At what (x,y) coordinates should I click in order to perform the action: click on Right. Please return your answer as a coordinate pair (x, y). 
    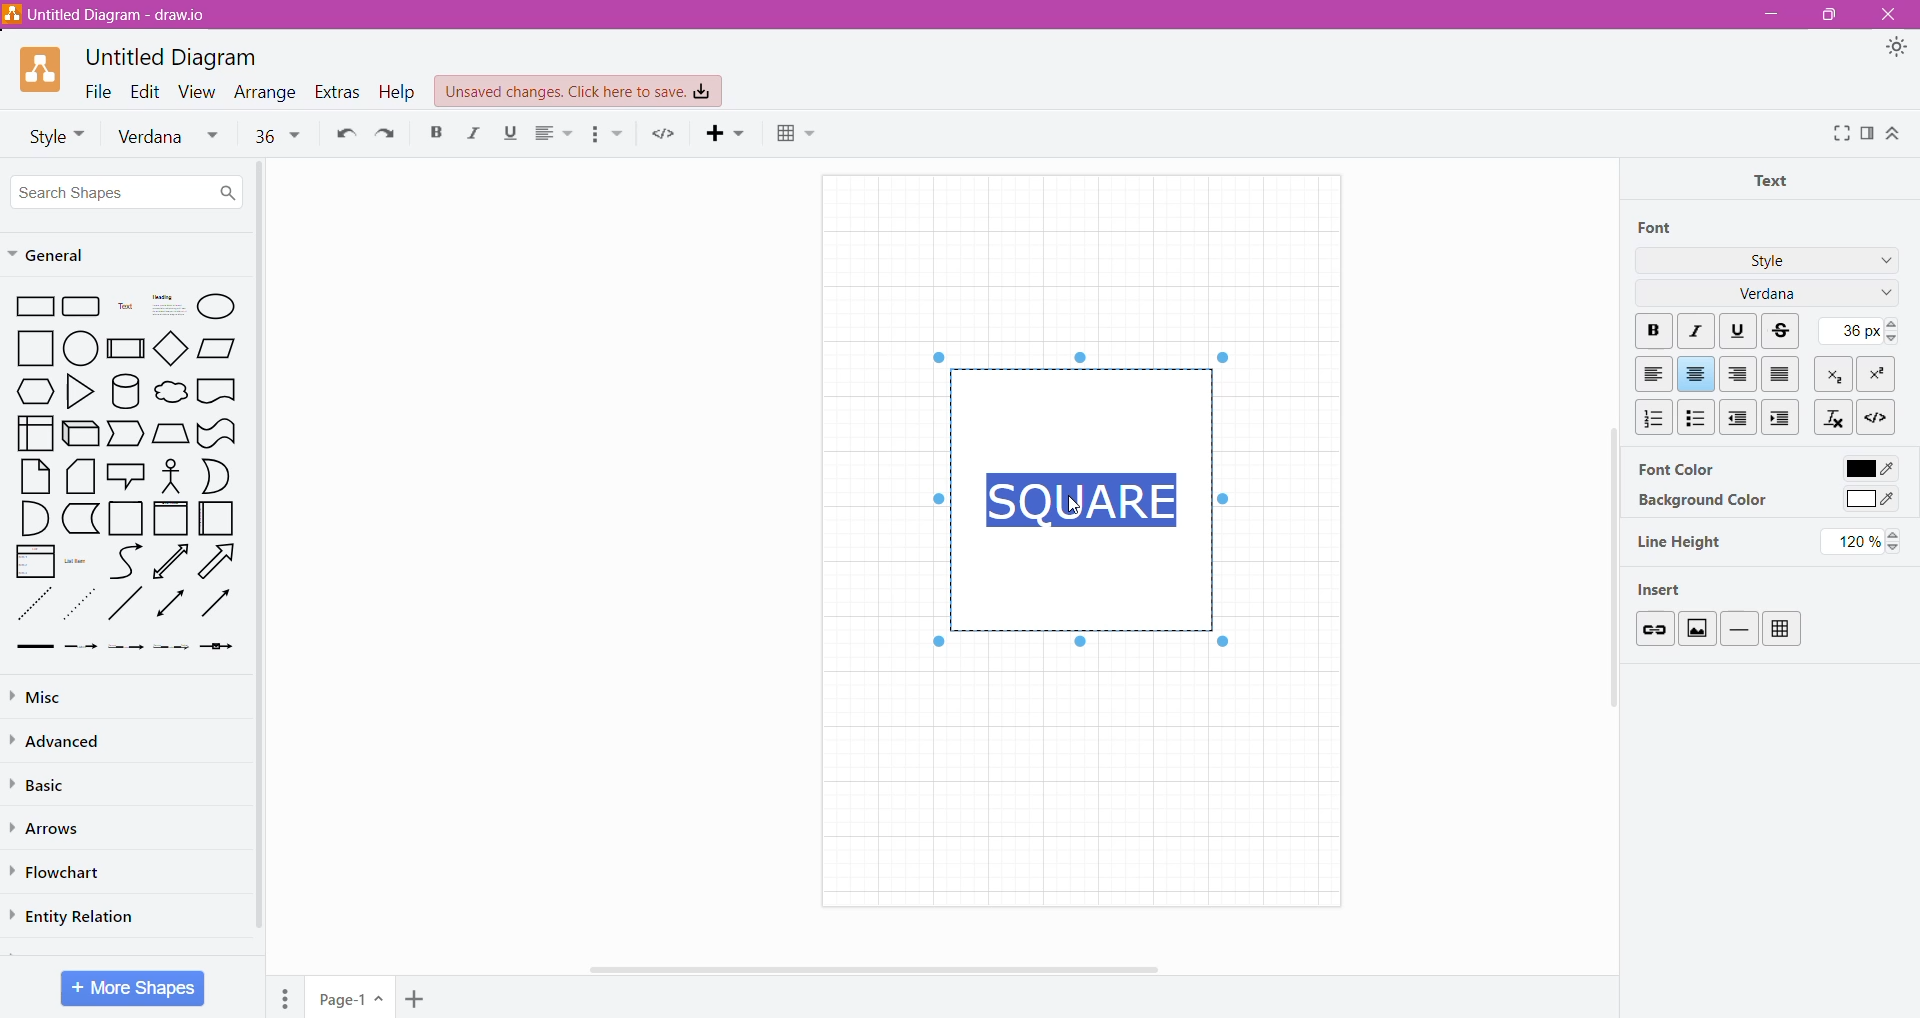
    Looking at the image, I should click on (1740, 374).